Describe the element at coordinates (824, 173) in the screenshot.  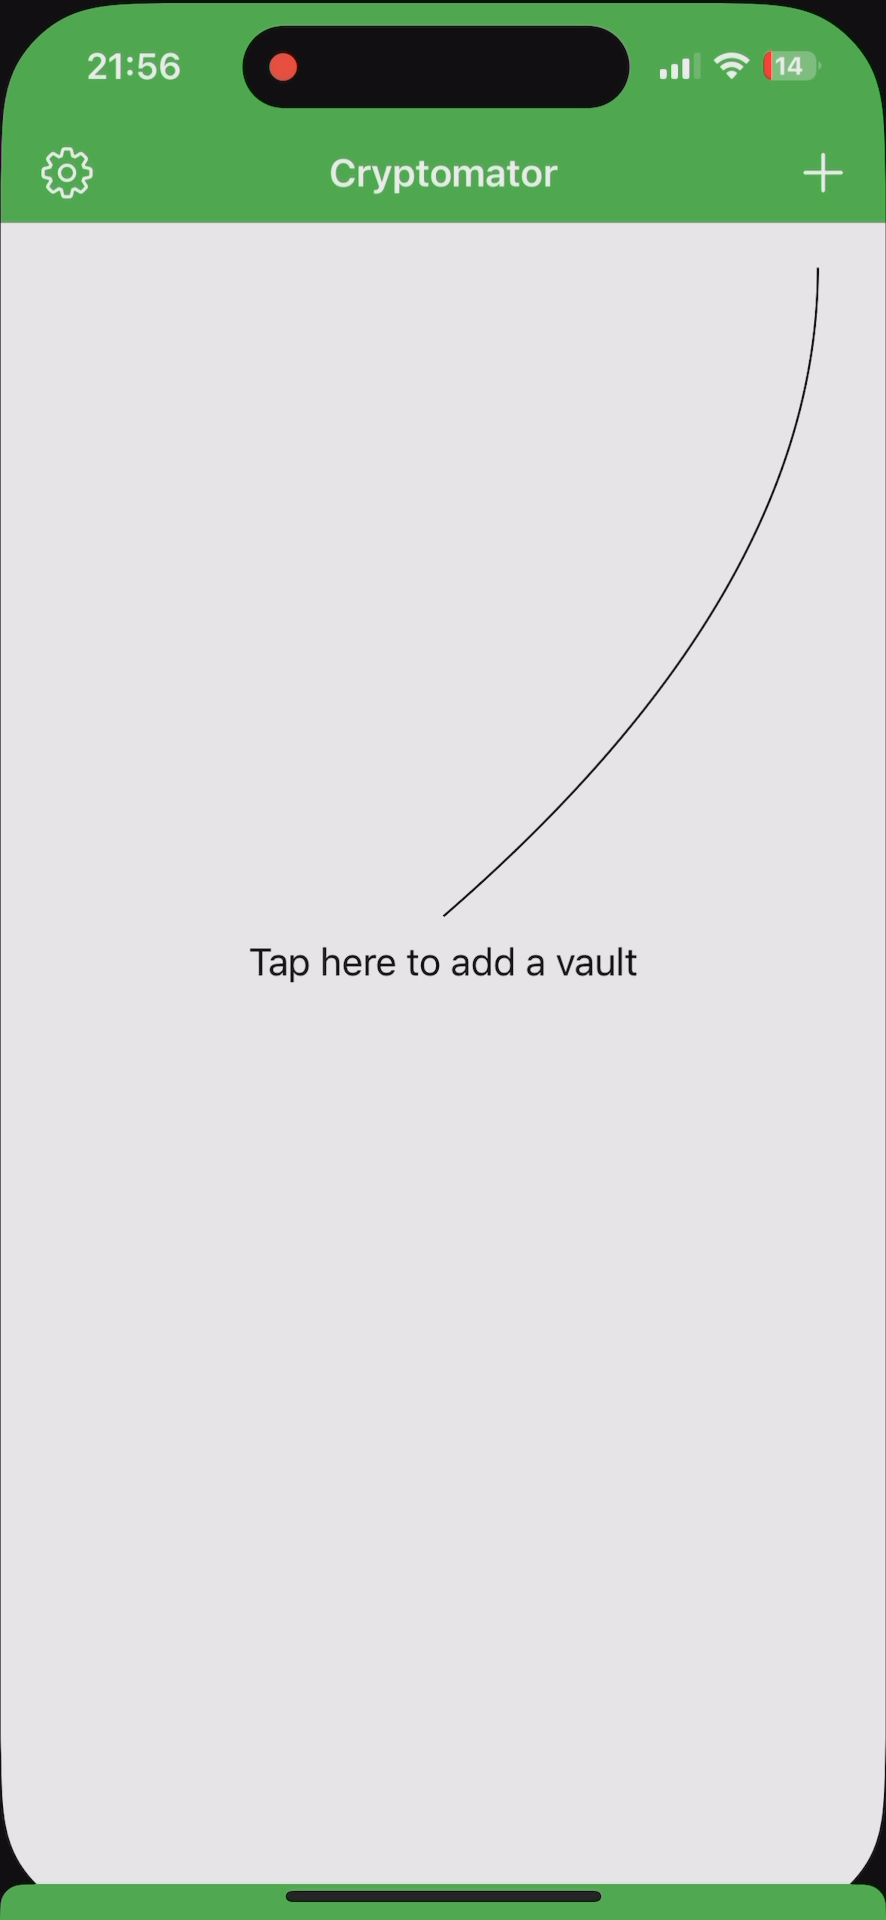
I see `add` at that location.